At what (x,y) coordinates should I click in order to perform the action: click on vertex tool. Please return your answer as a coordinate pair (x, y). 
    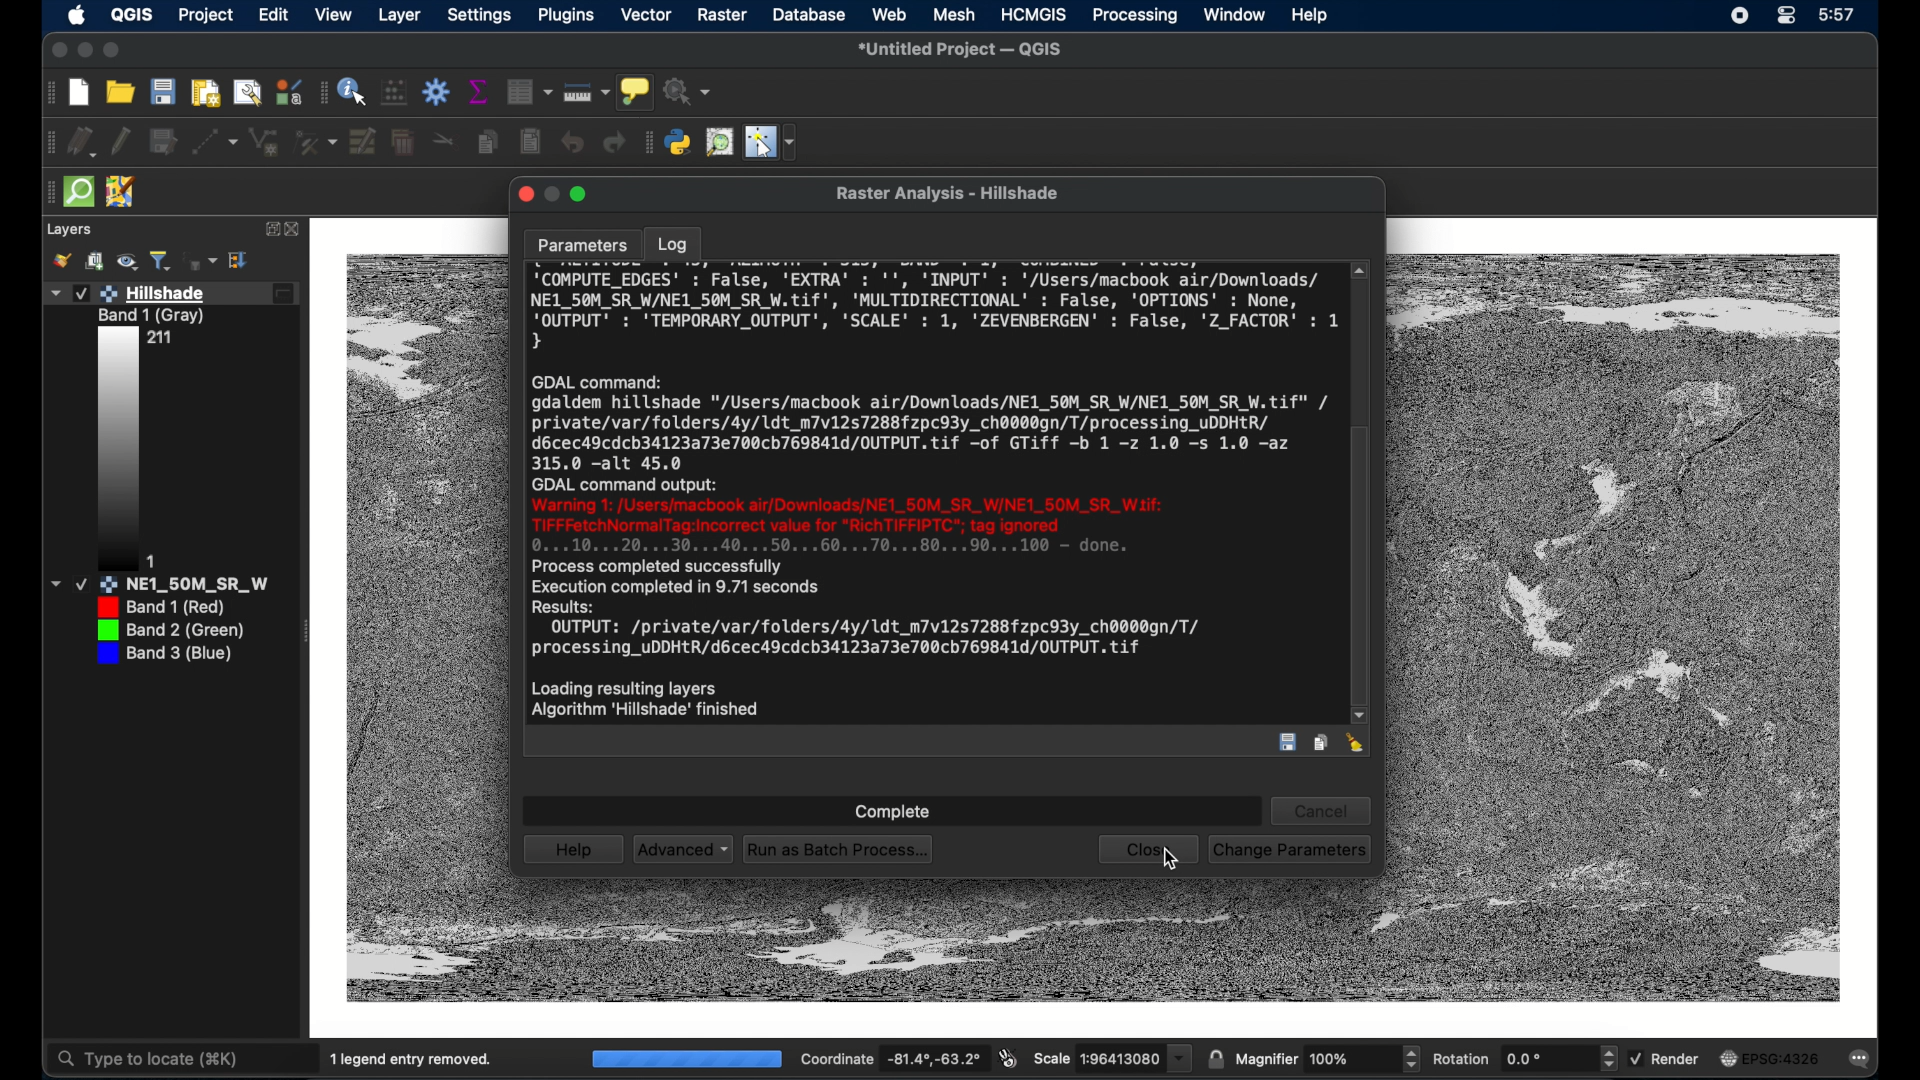
    Looking at the image, I should click on (315, 142).